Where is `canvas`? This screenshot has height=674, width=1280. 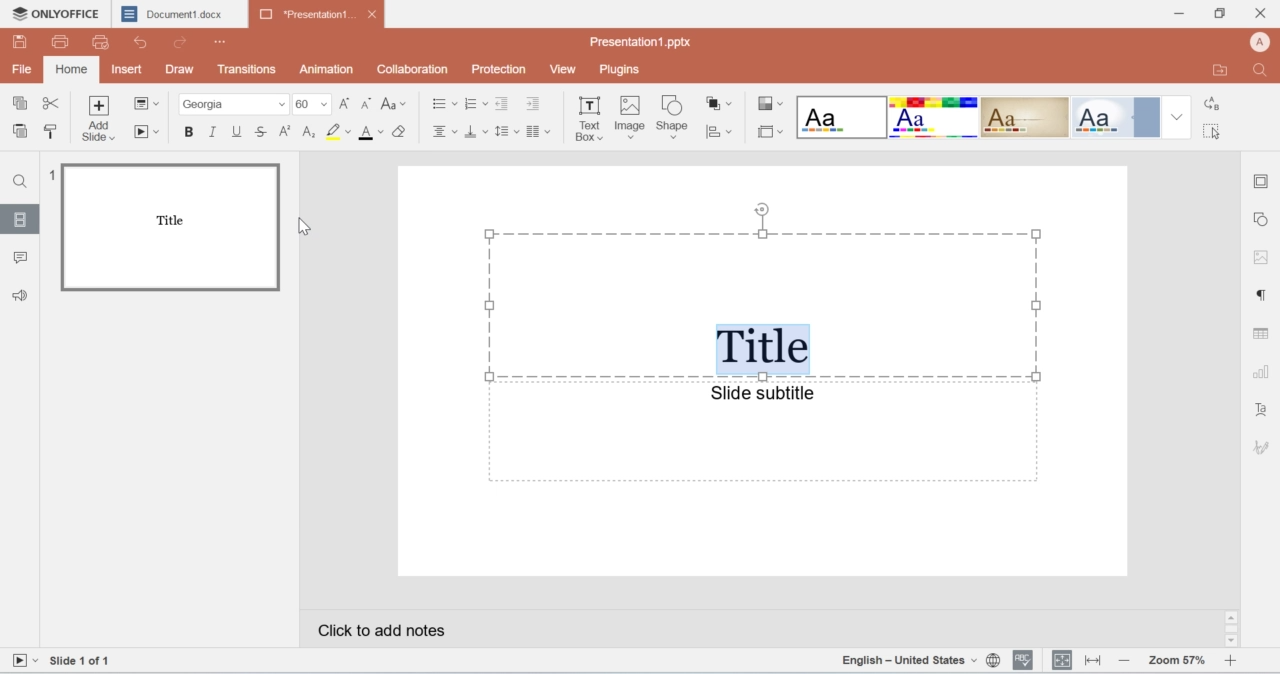
canvas is located at coordinates (758, 372).